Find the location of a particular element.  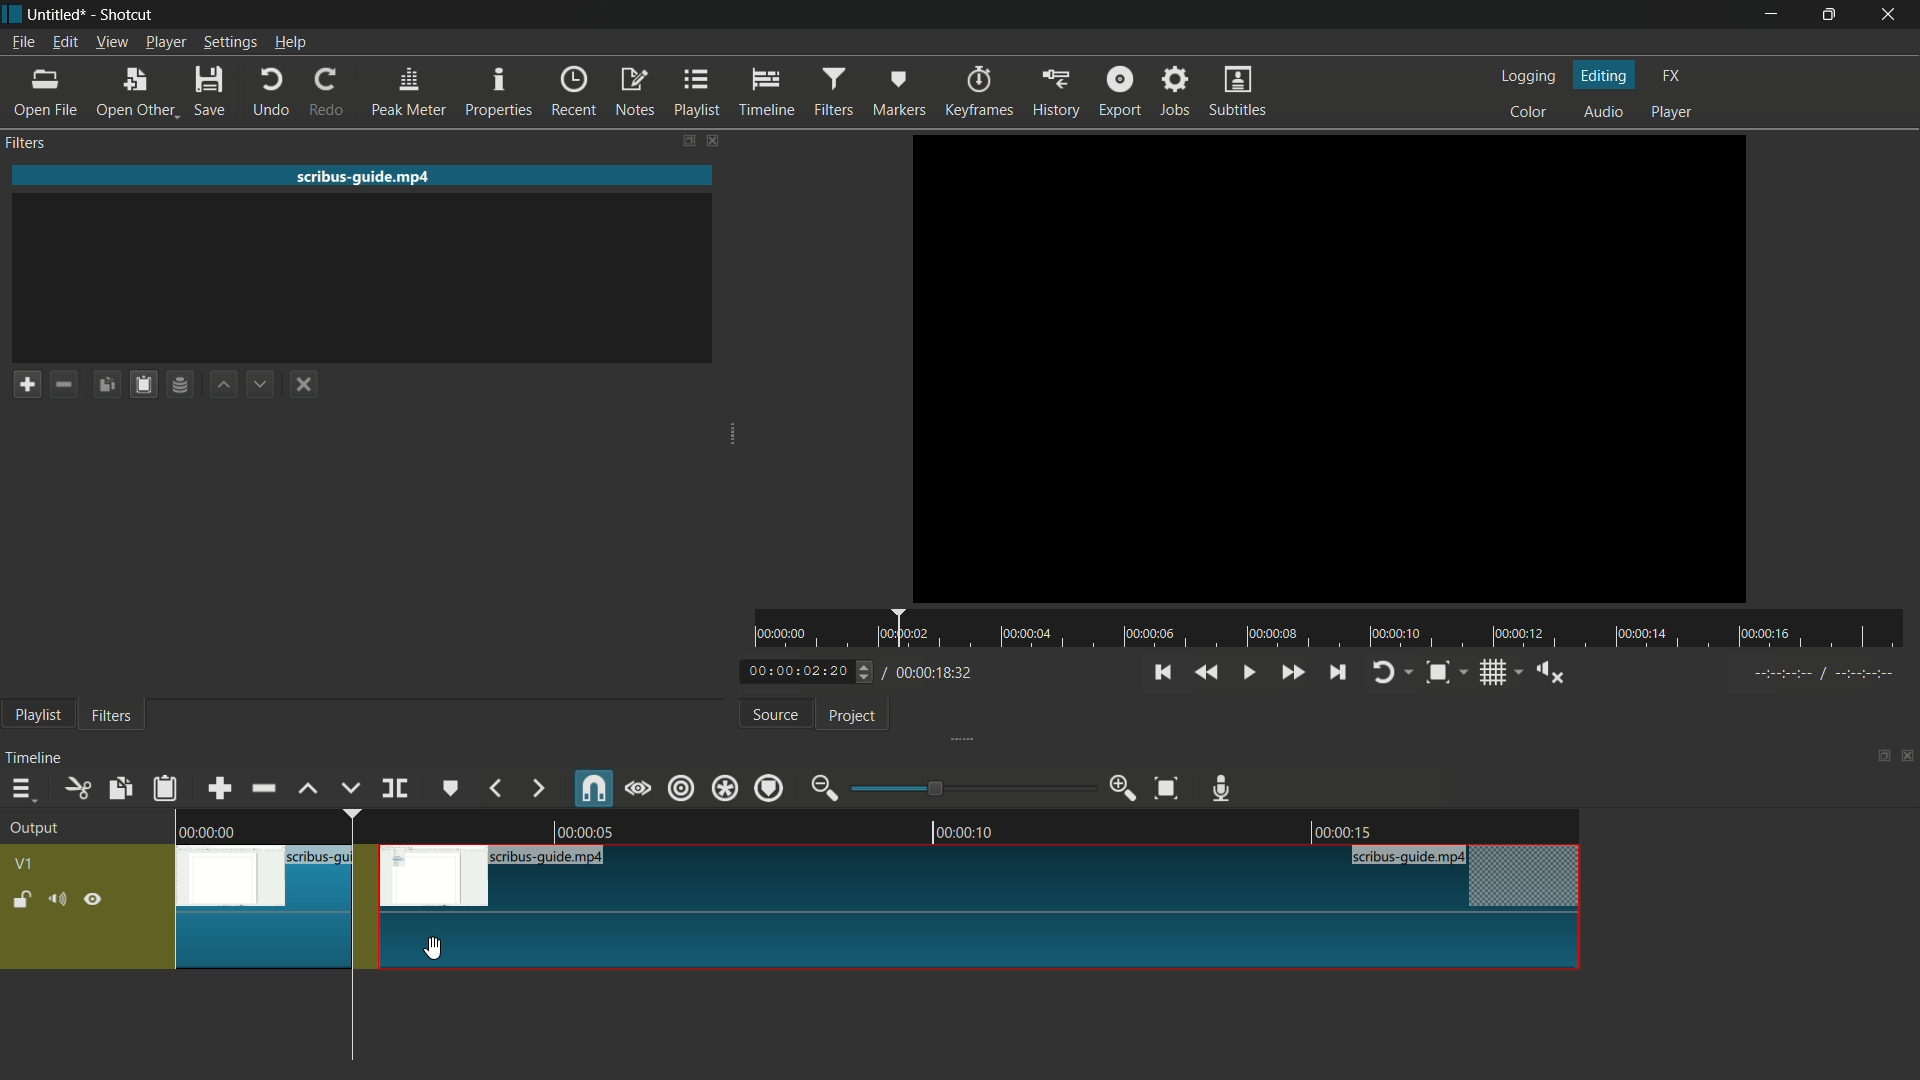

output is located at coordinates (34, 829).